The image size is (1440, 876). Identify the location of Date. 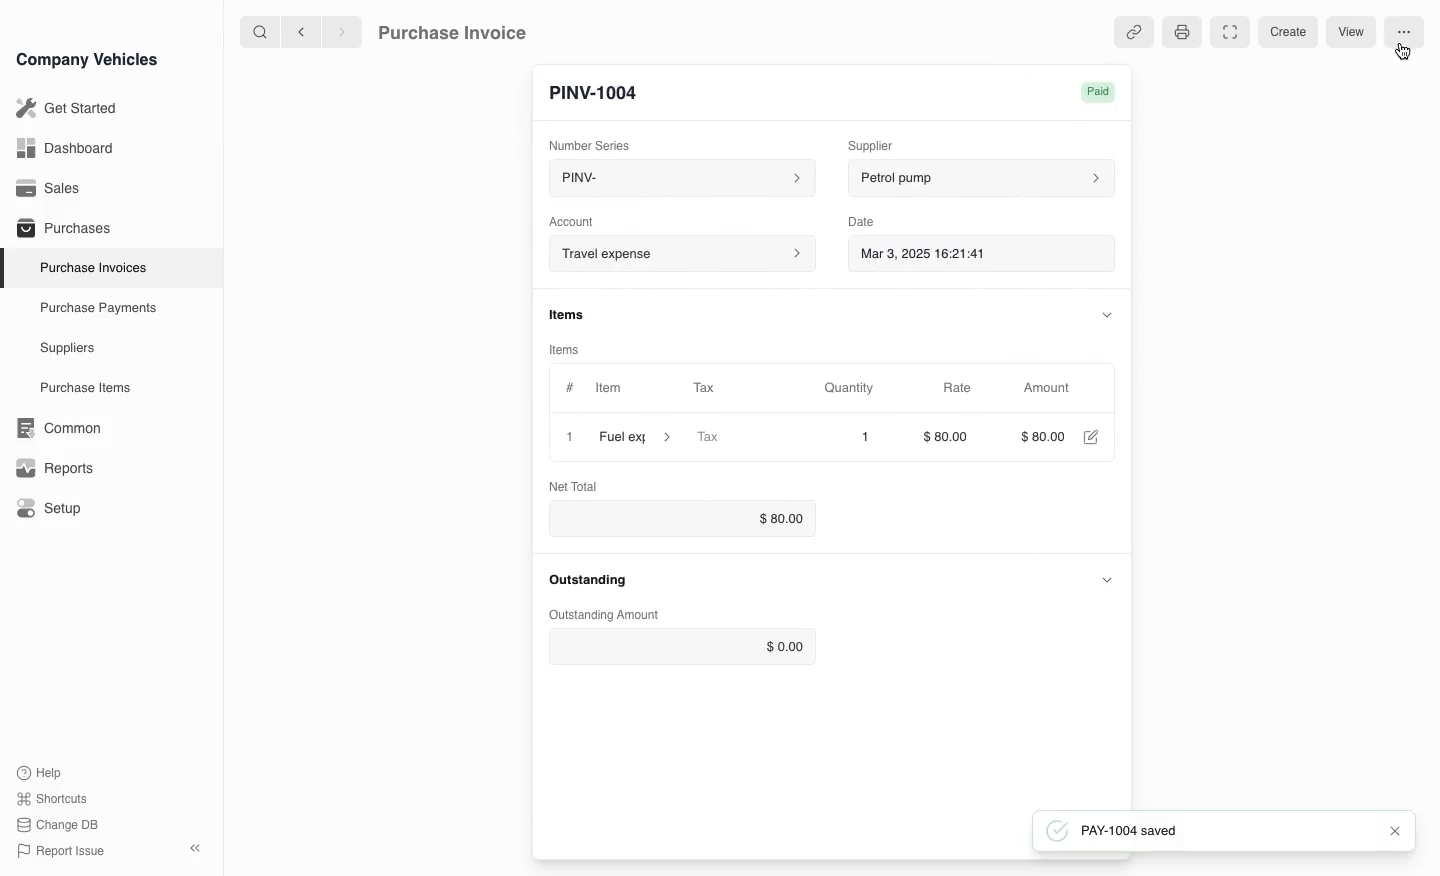
(862, 221).